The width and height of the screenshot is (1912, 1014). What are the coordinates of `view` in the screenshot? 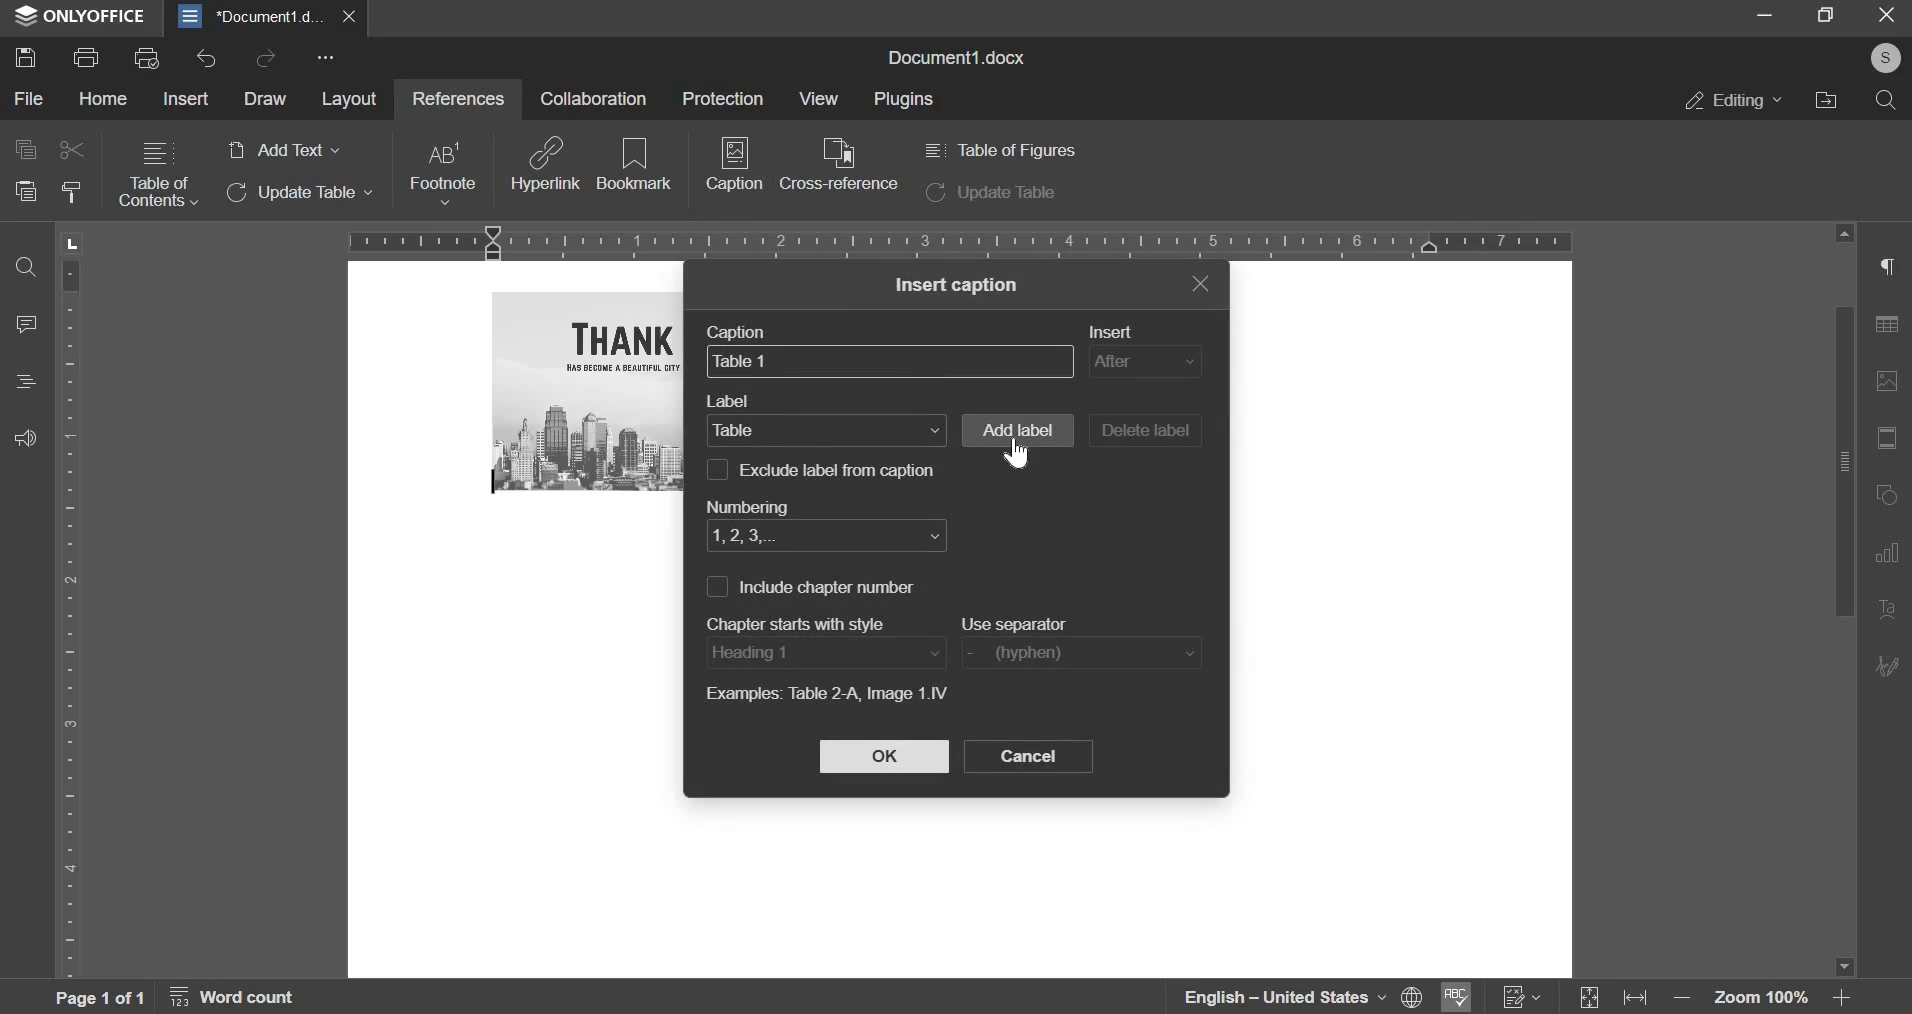 It's located at (816, 98).